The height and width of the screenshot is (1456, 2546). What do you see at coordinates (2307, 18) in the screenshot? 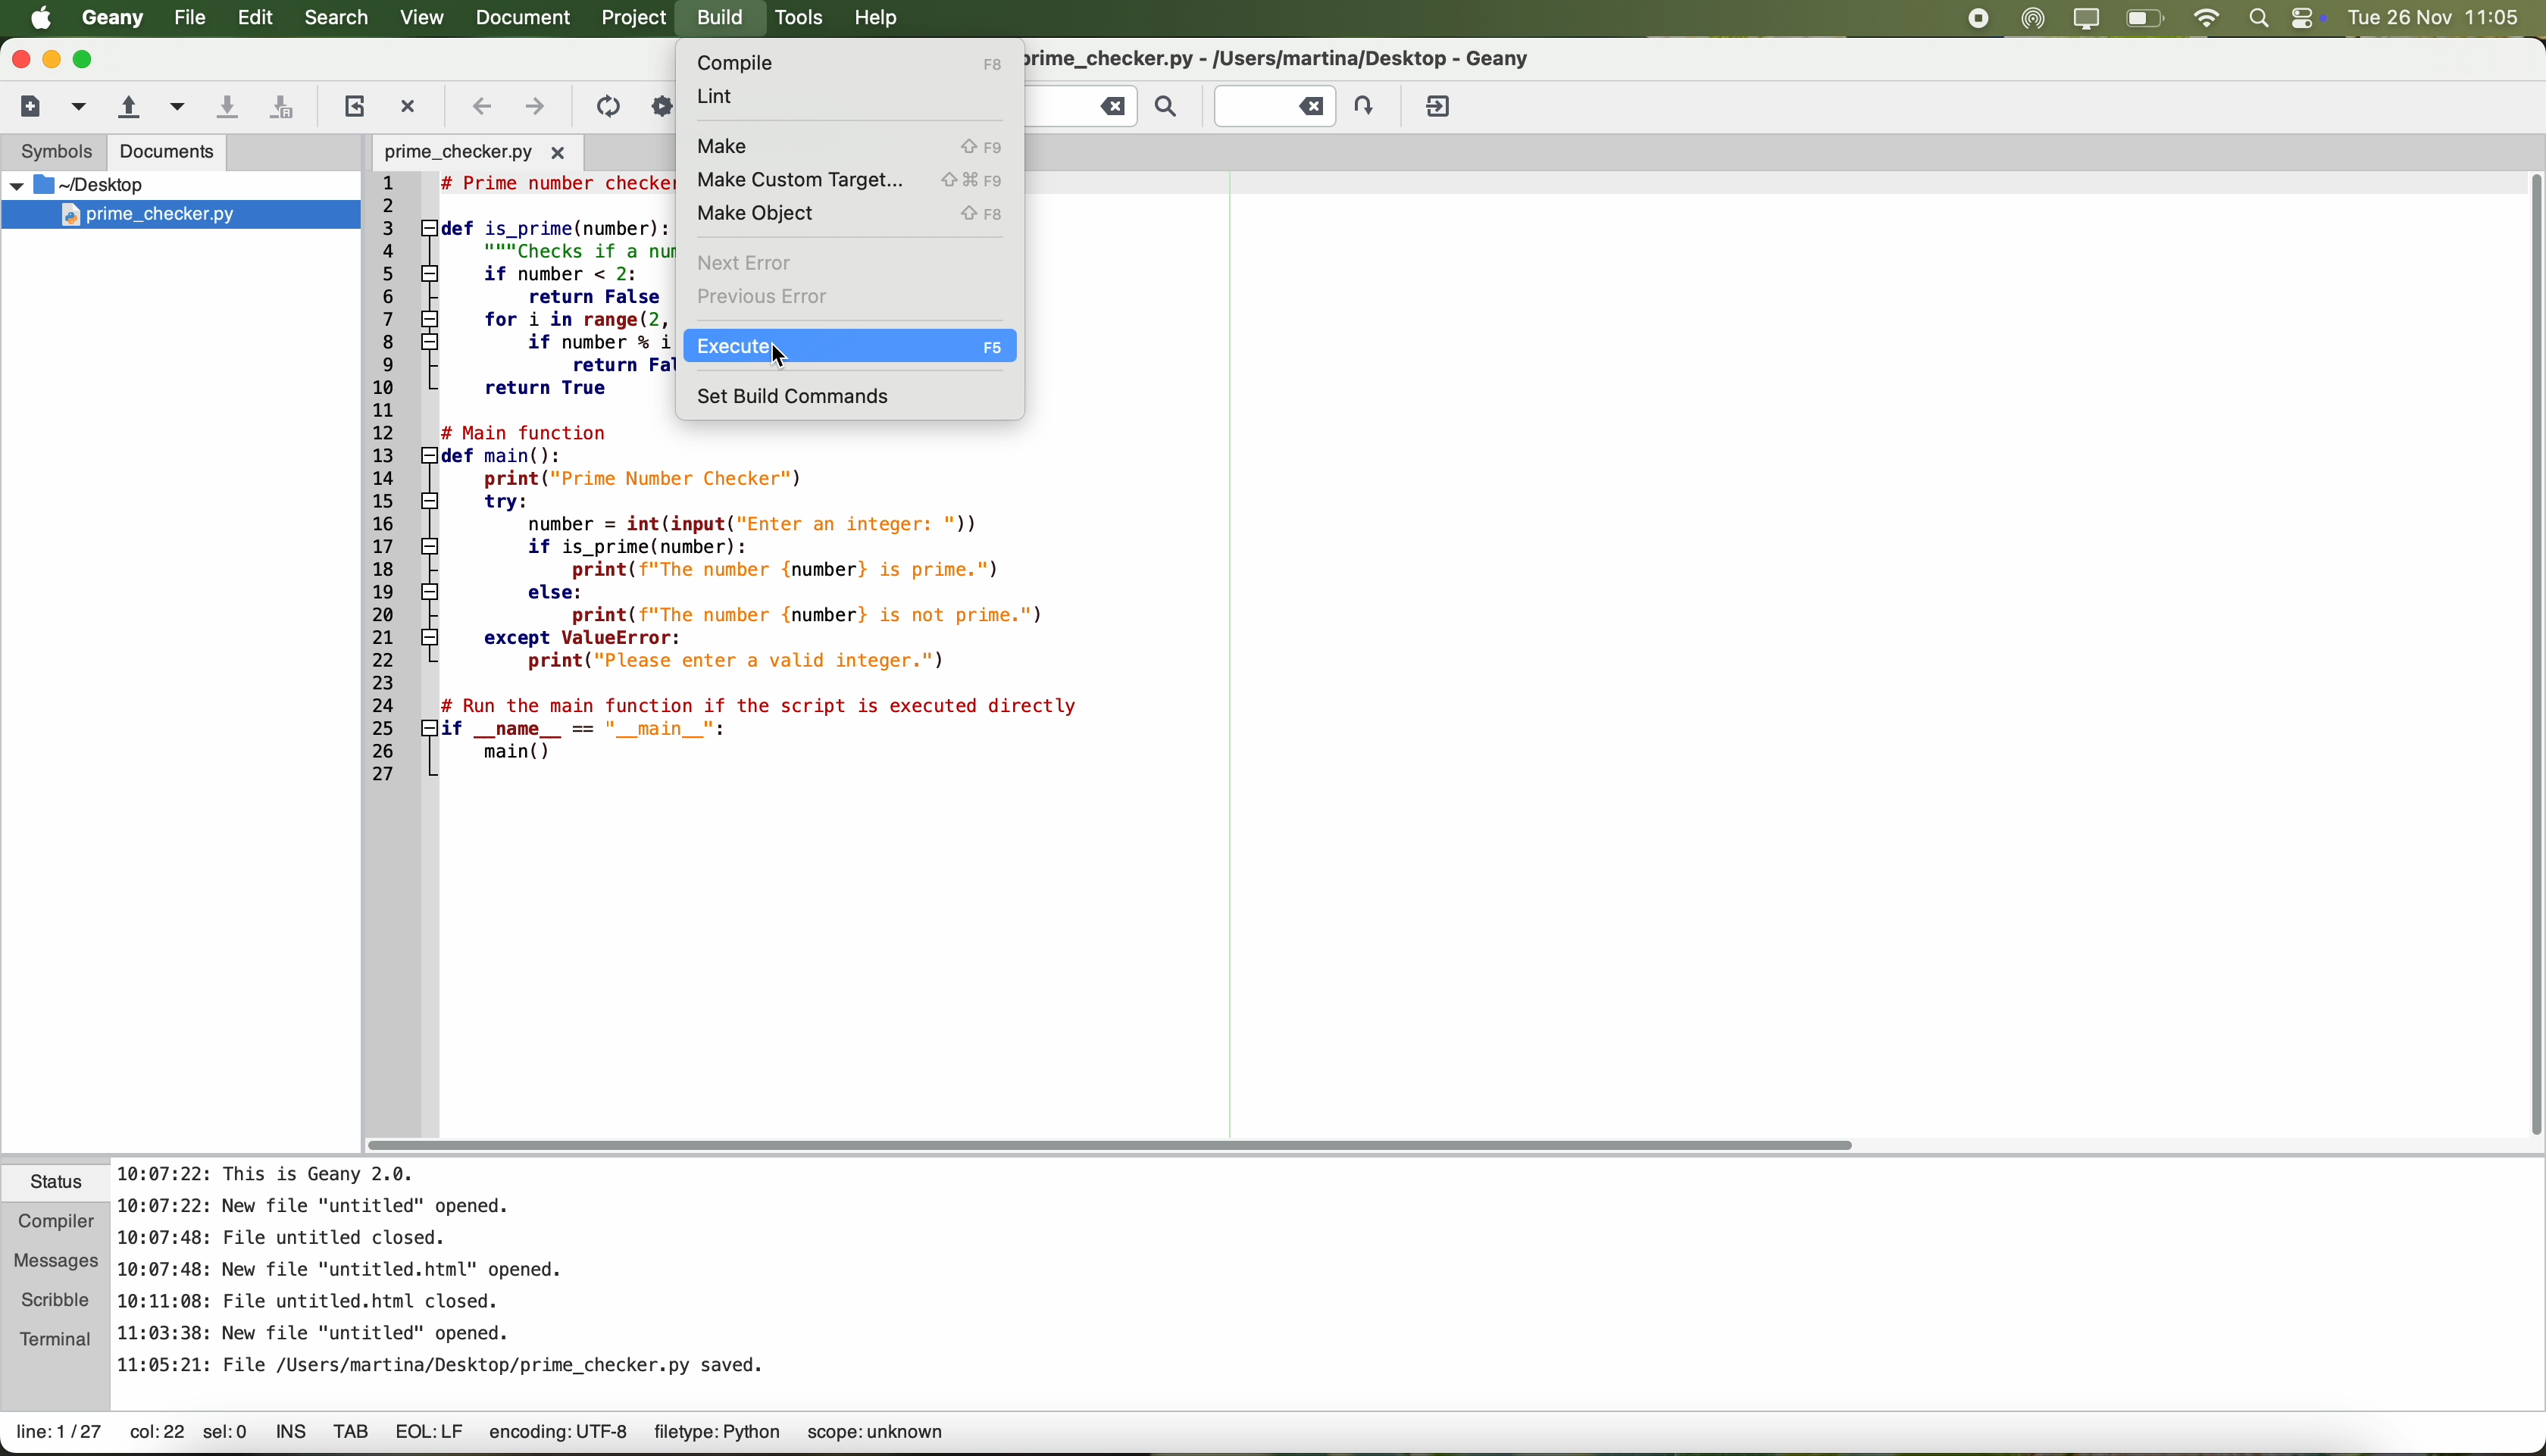
I see `controls` at bounding box center [2307, 18].